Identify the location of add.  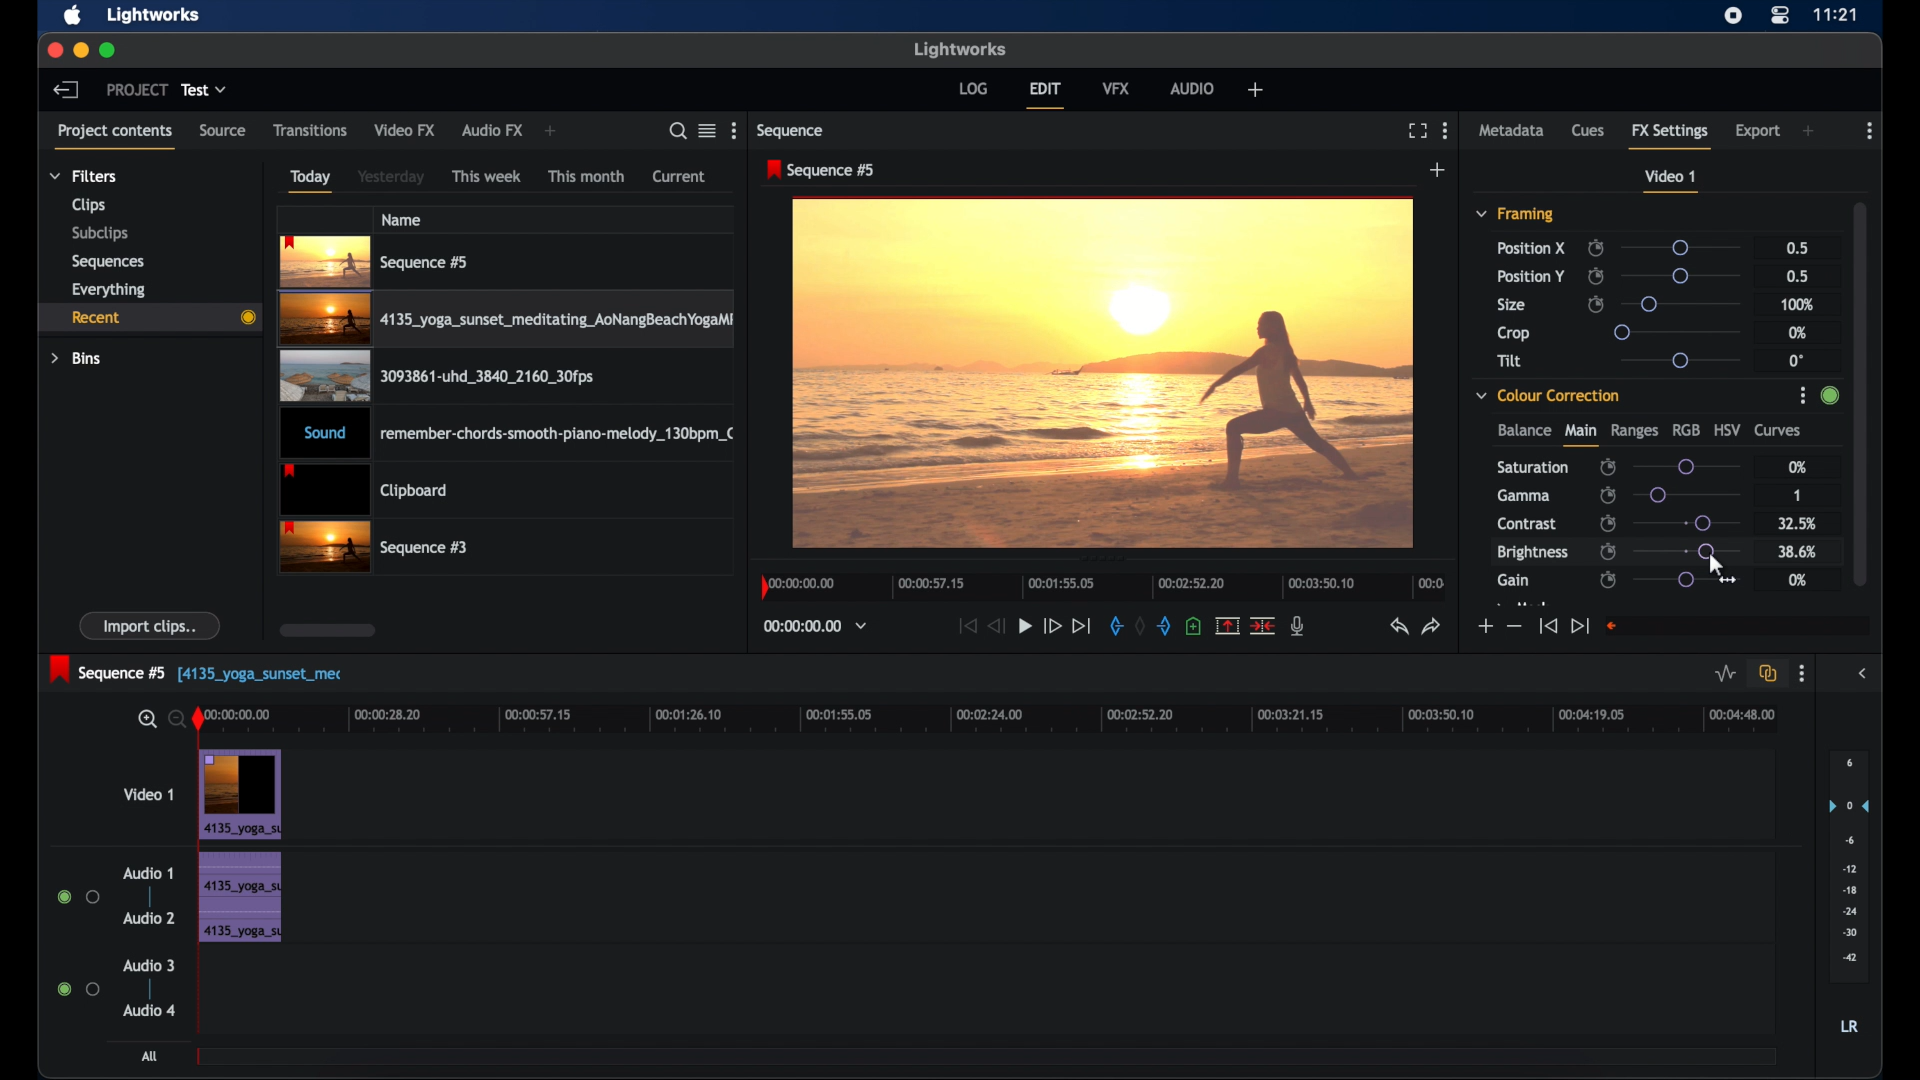
(1438, 170).